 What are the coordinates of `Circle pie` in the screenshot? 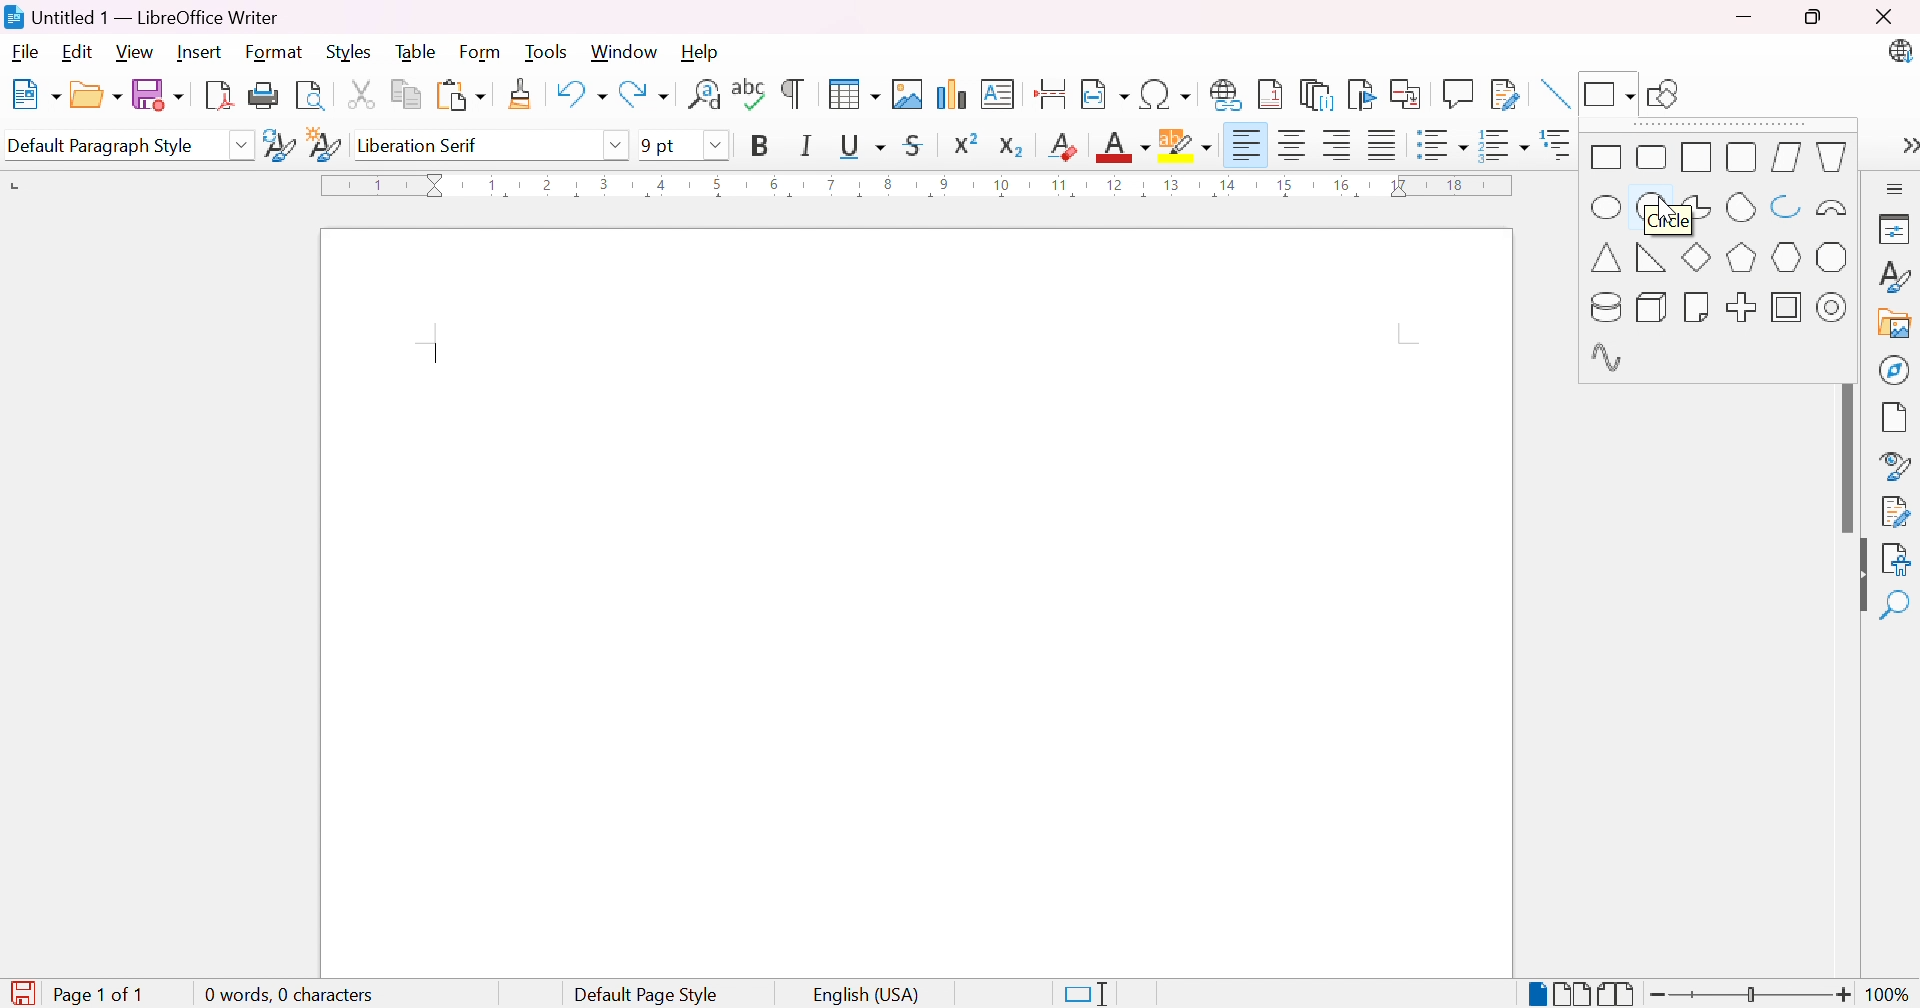 It's located at (1697, 207).